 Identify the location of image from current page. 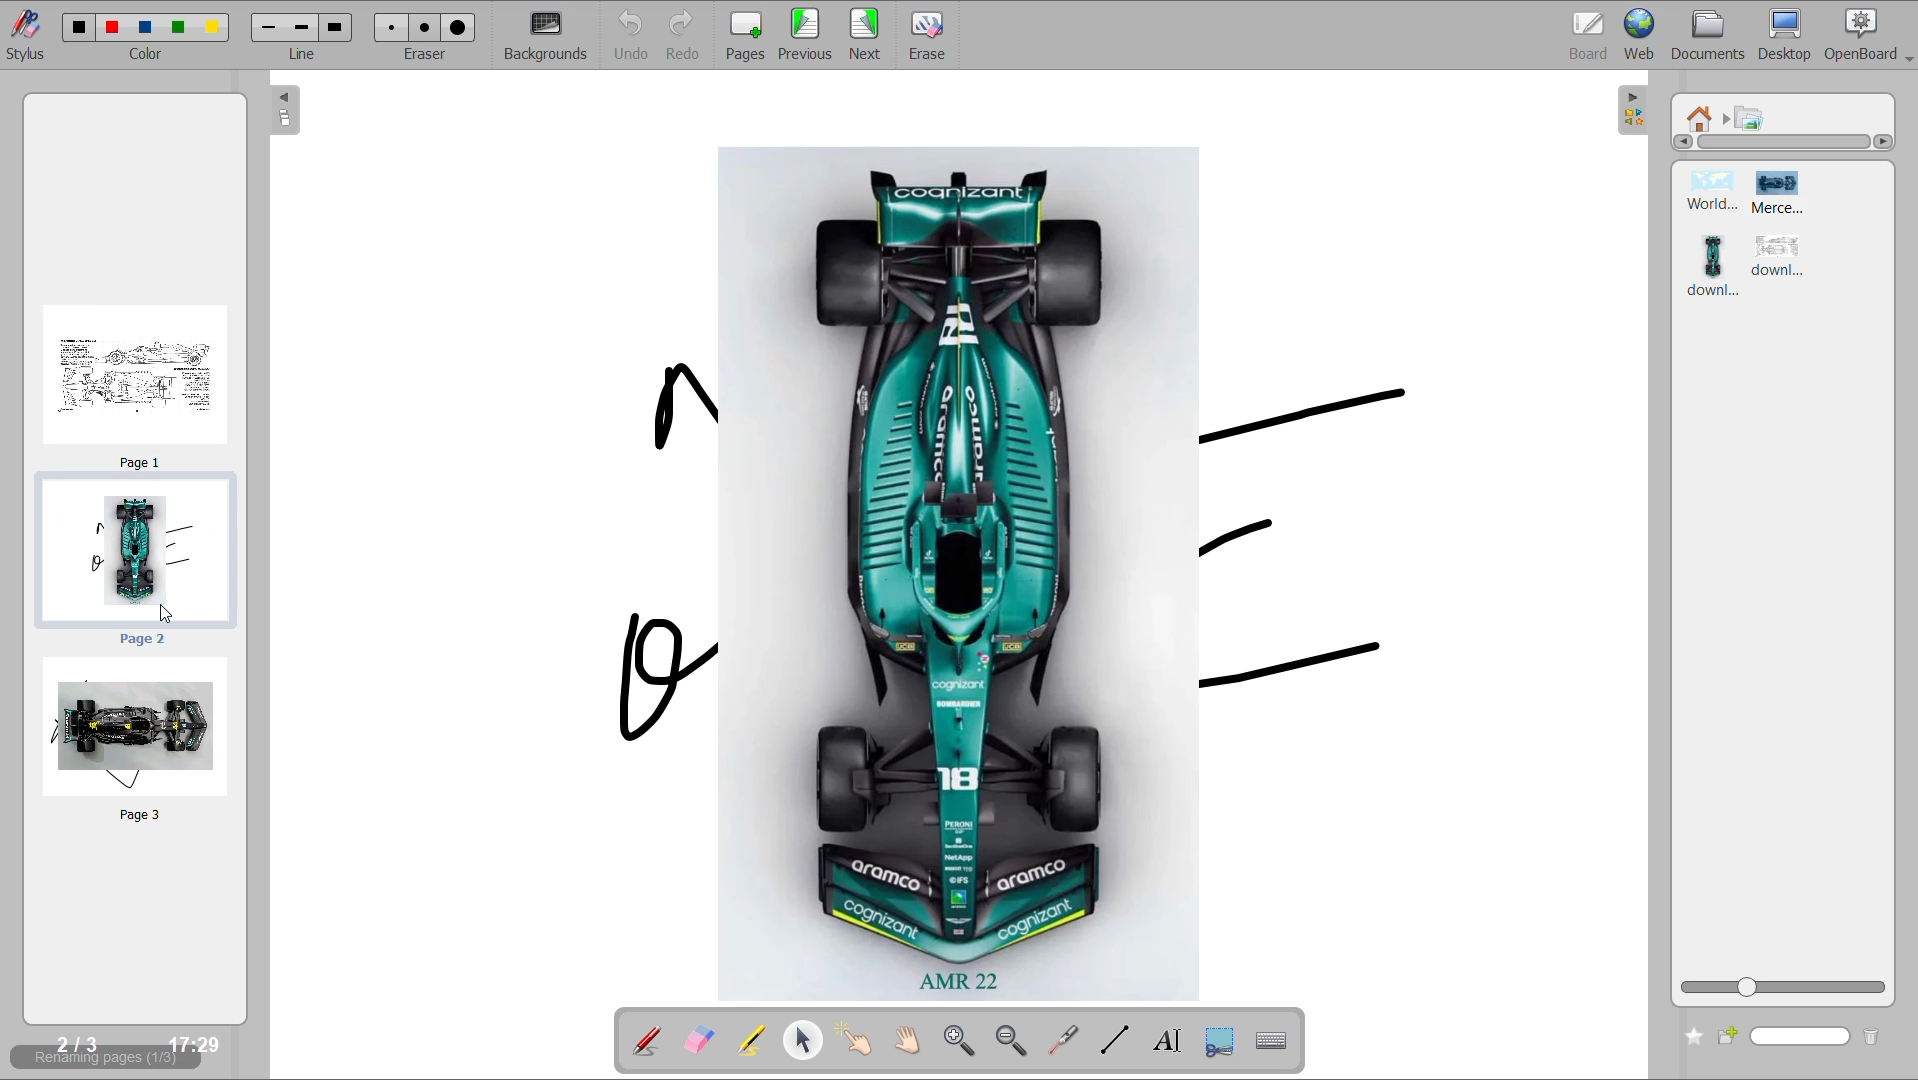
(1014, 569).